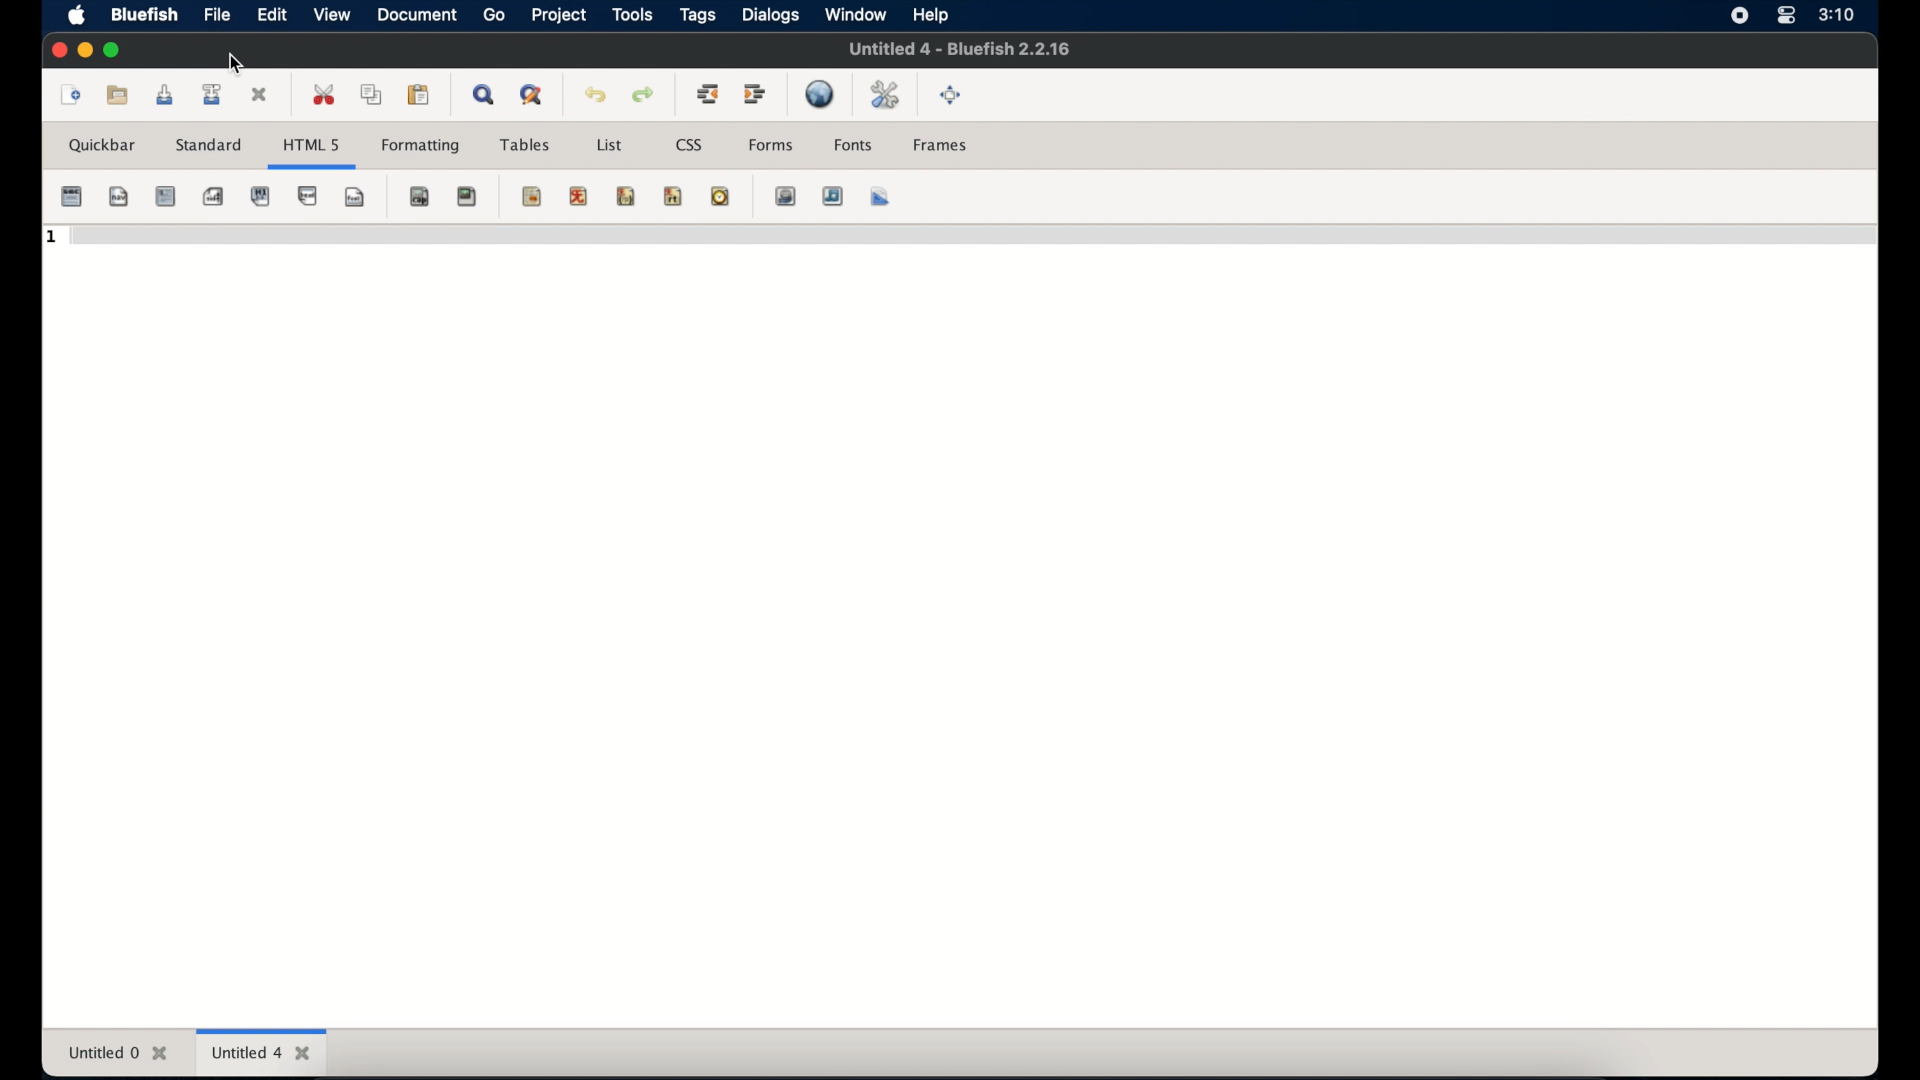 The width and height of the screenshot is (1920, 1080). What do you see at coordinates (264, 1051) in the screenshot?
I see `untitled 4` at bounding box center [264, 1051].